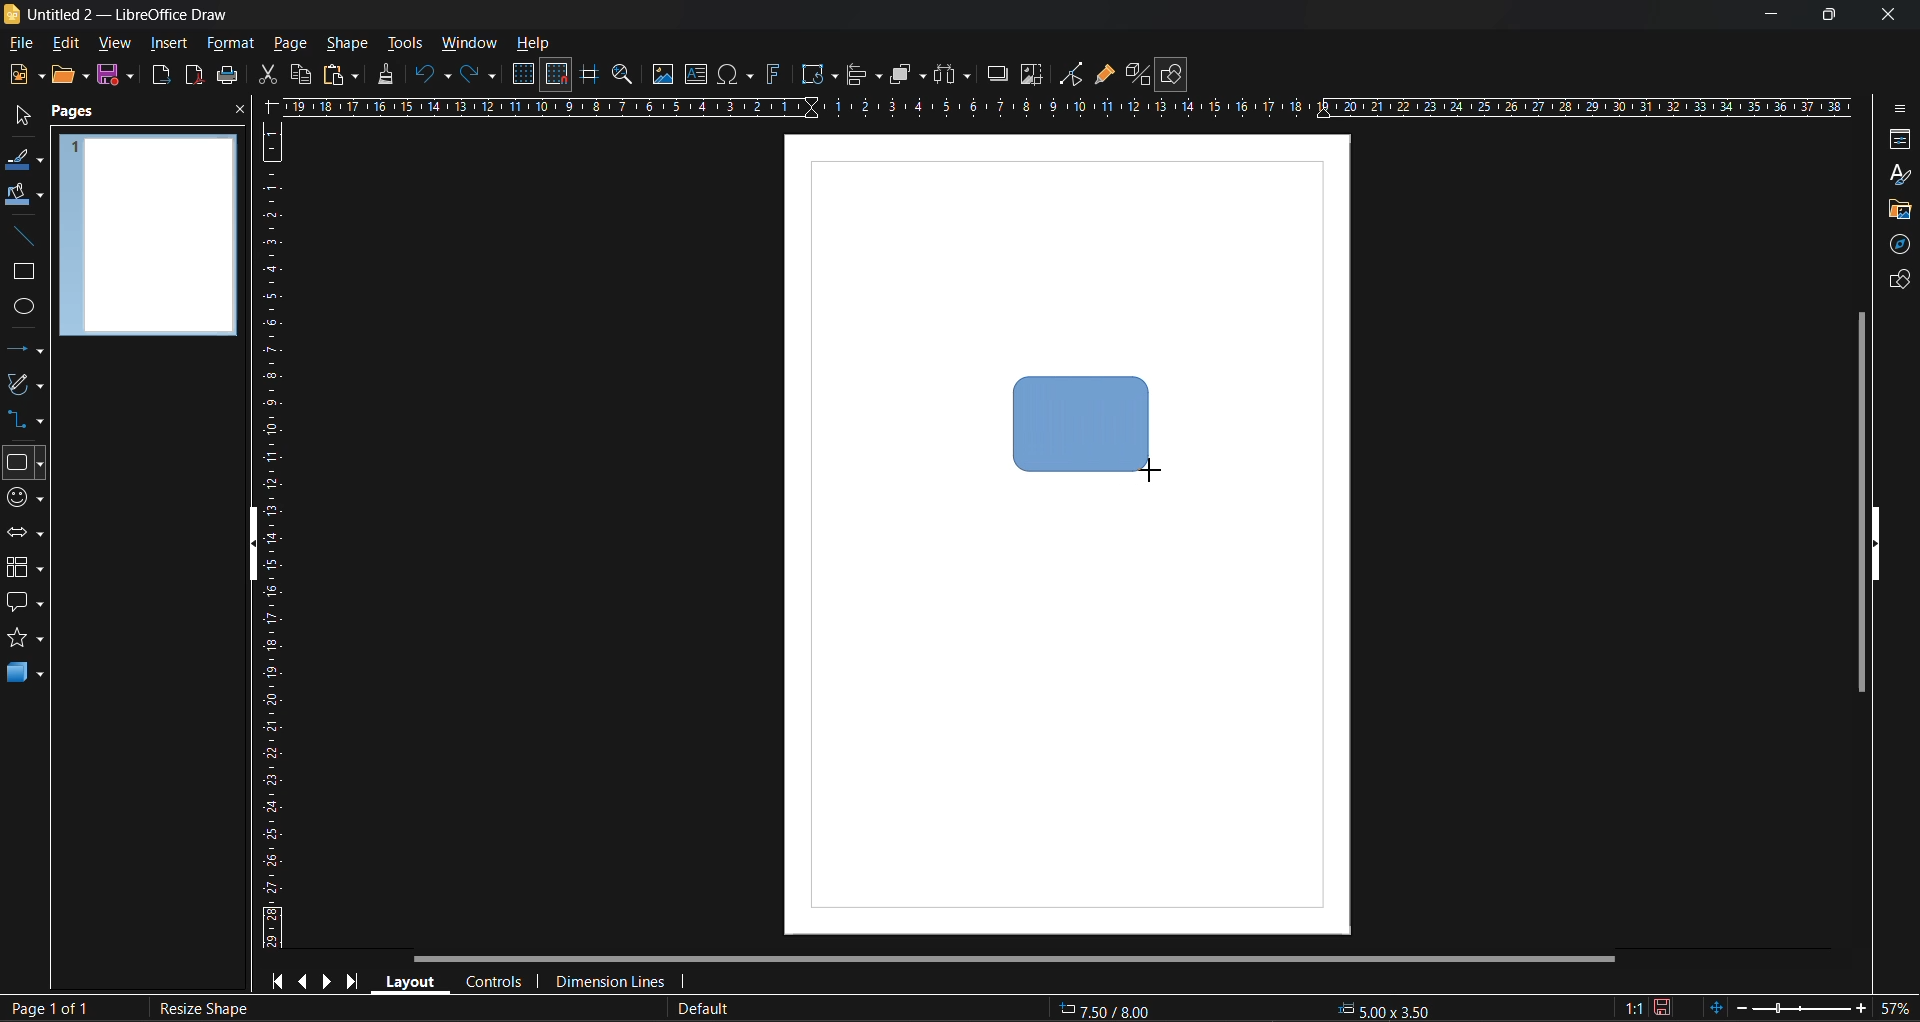 The image size is (1920, 1022). I want to click on arrange, so click(908, 74).